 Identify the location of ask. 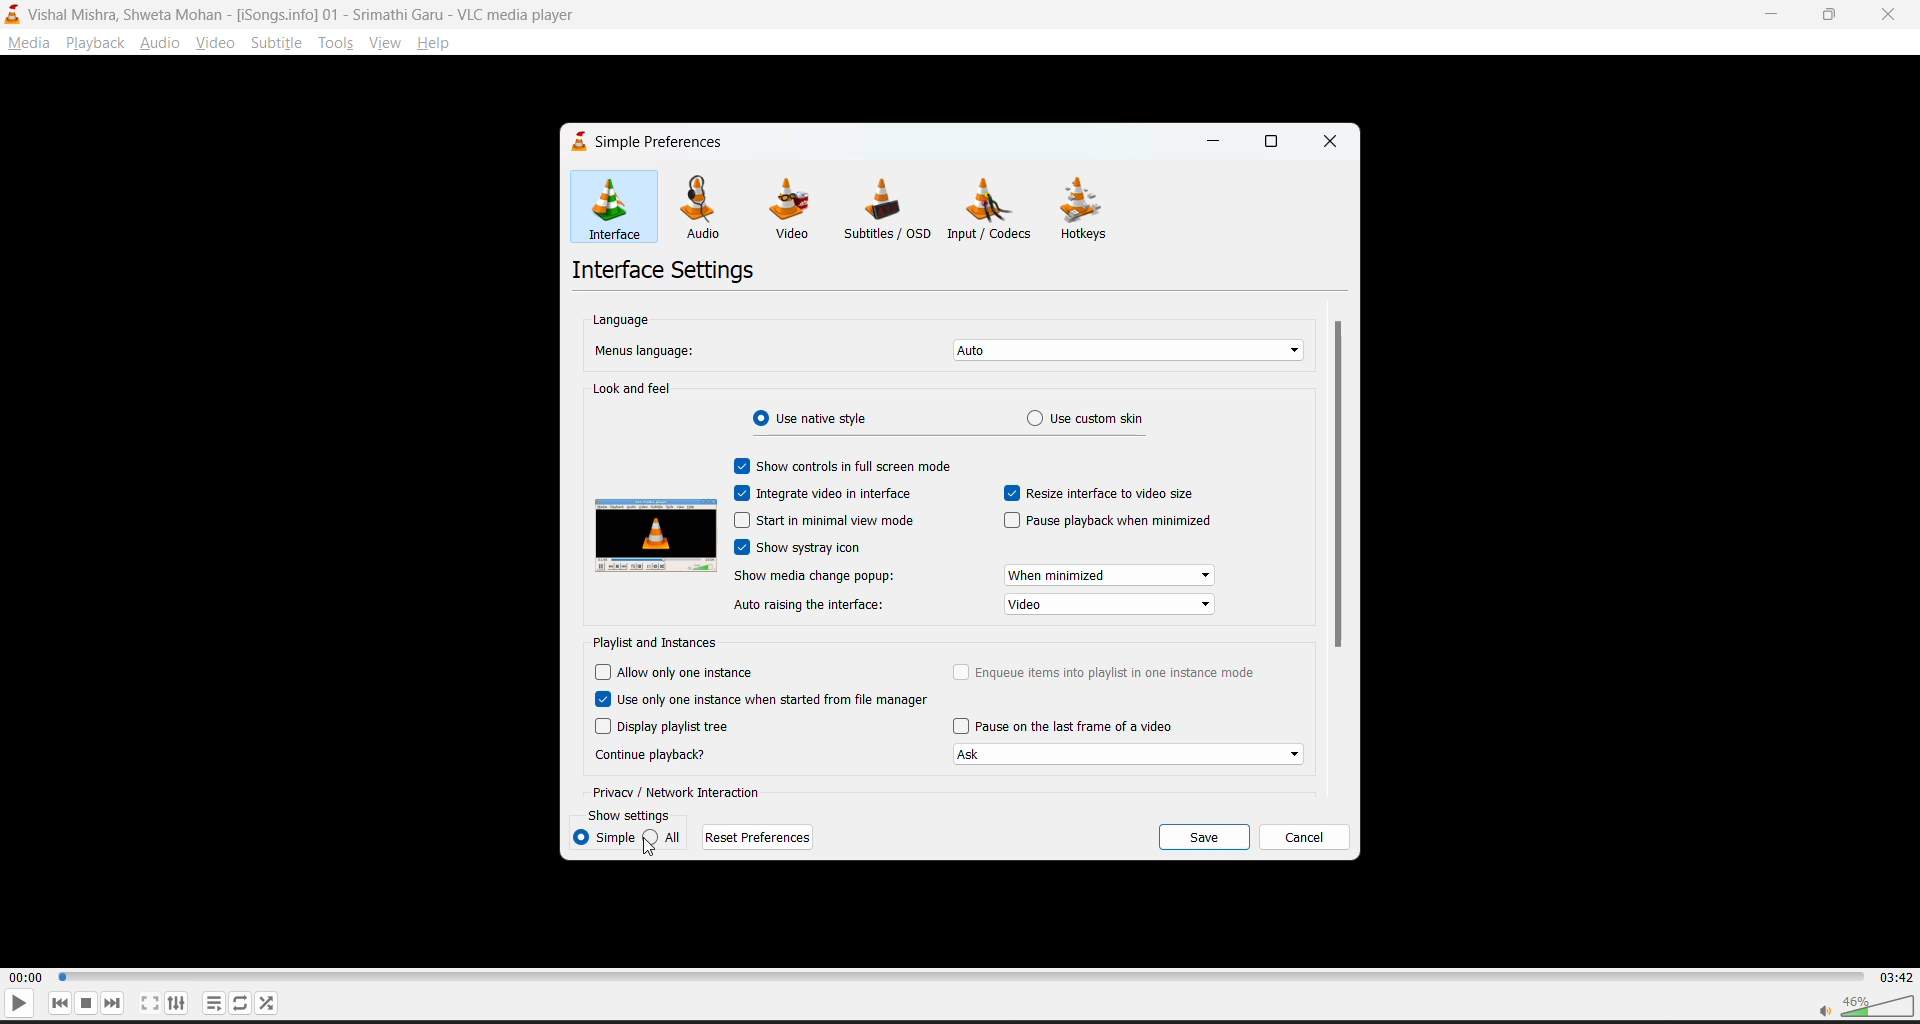
(1138, 756).